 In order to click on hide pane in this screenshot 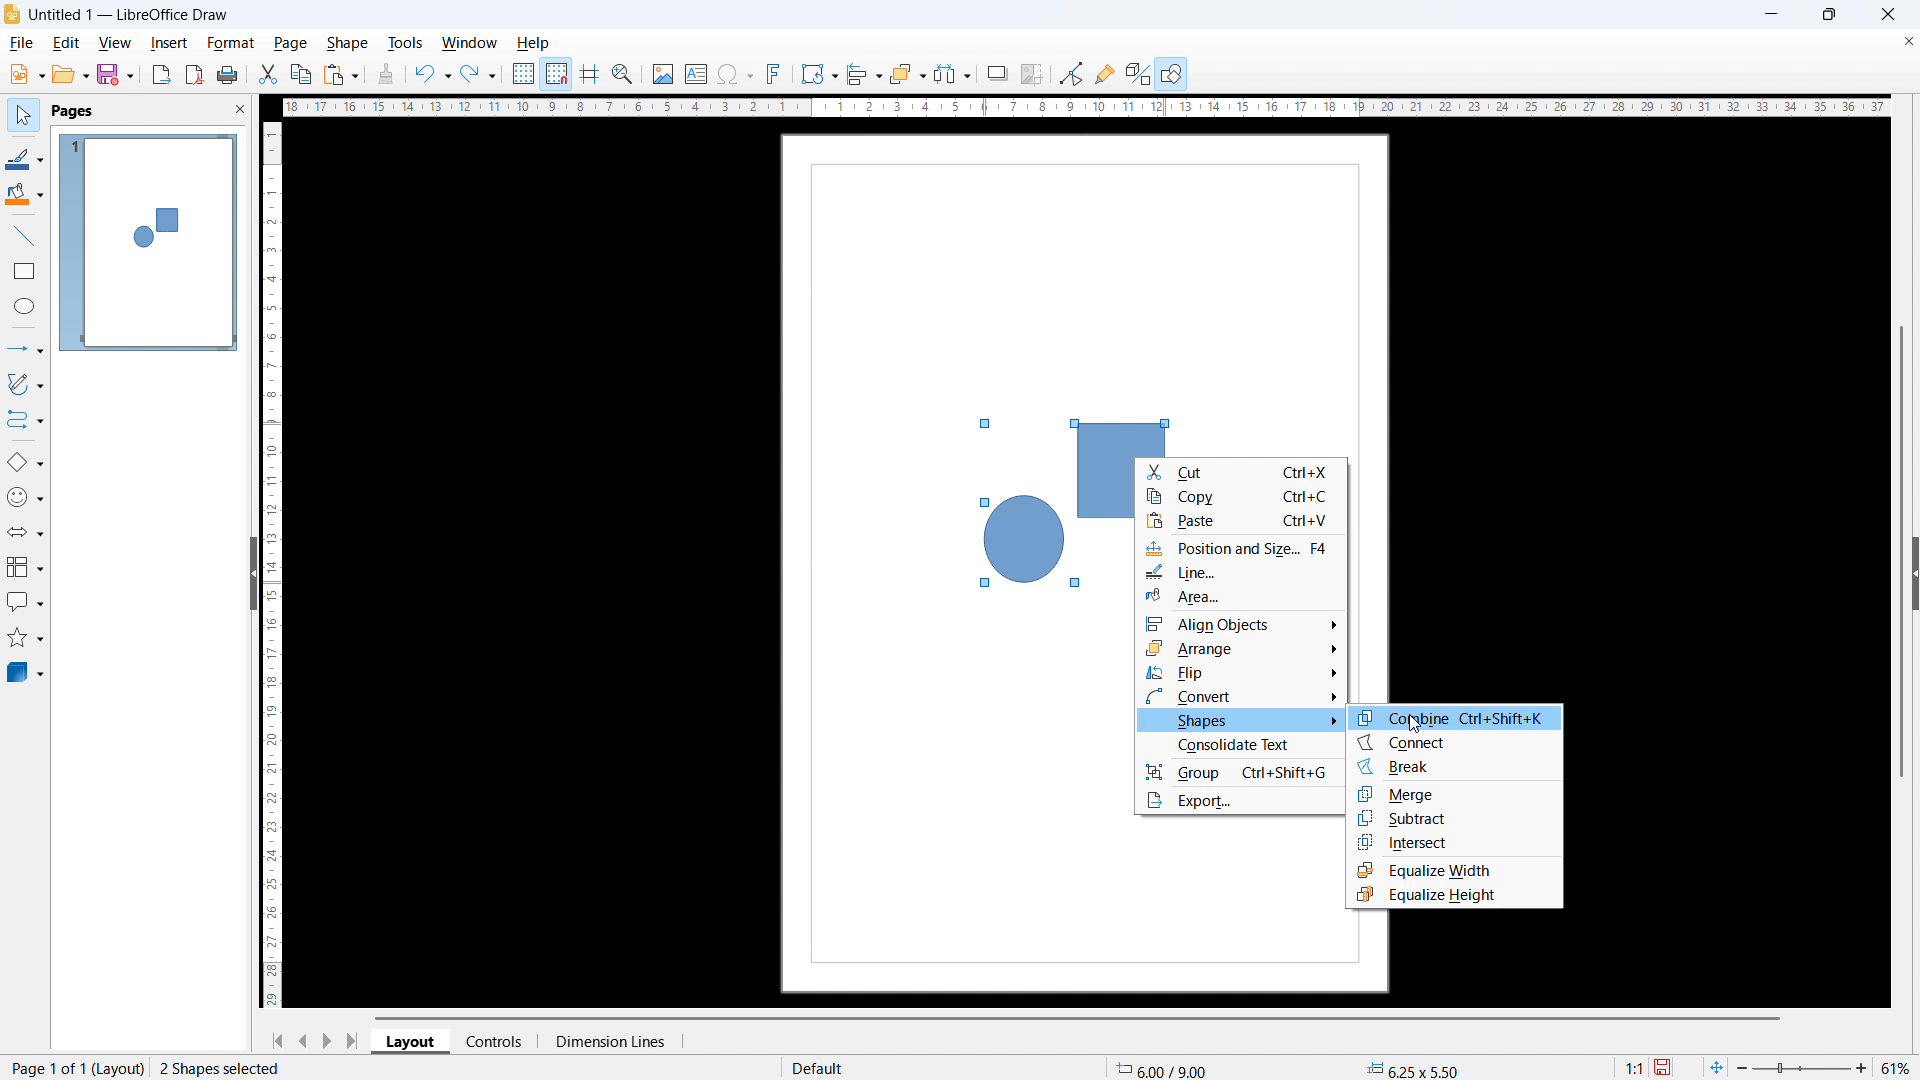, I will do `click(254, 573)`.